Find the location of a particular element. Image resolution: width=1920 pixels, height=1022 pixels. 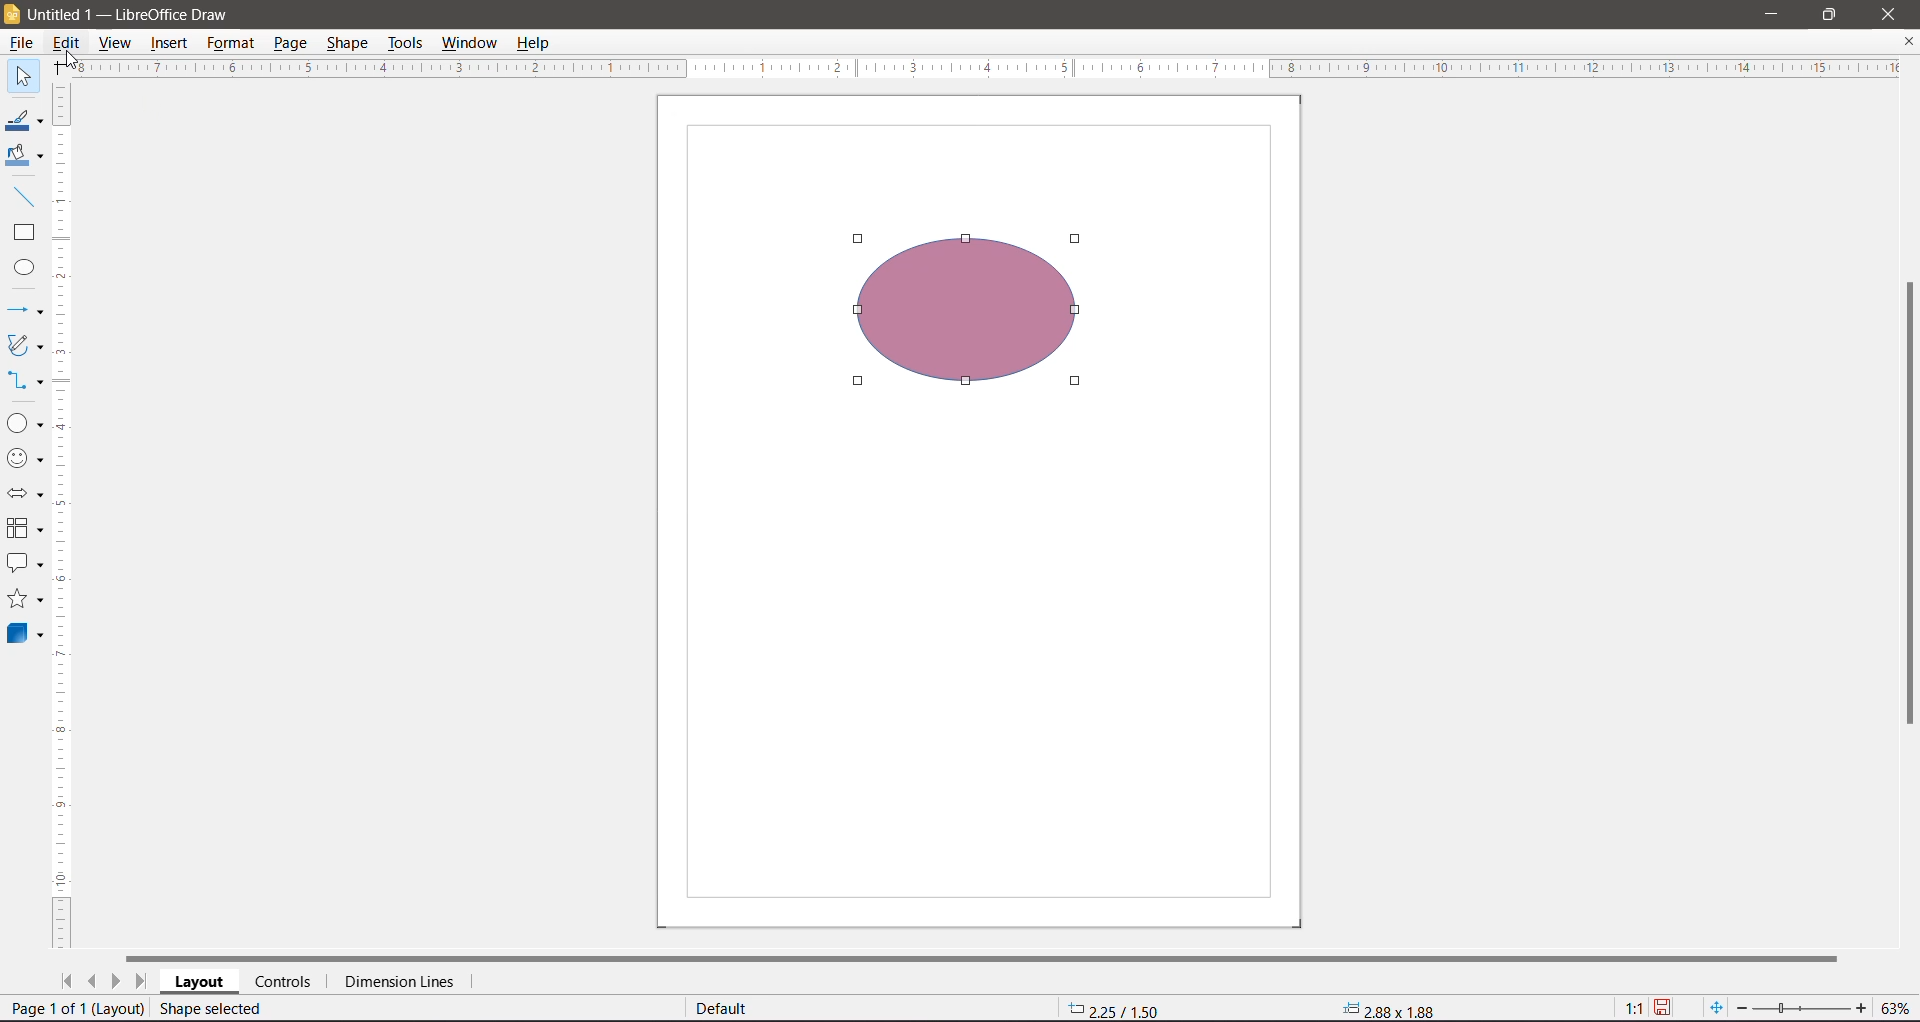

Scroll to previous page is located at coordinates (93, 982).